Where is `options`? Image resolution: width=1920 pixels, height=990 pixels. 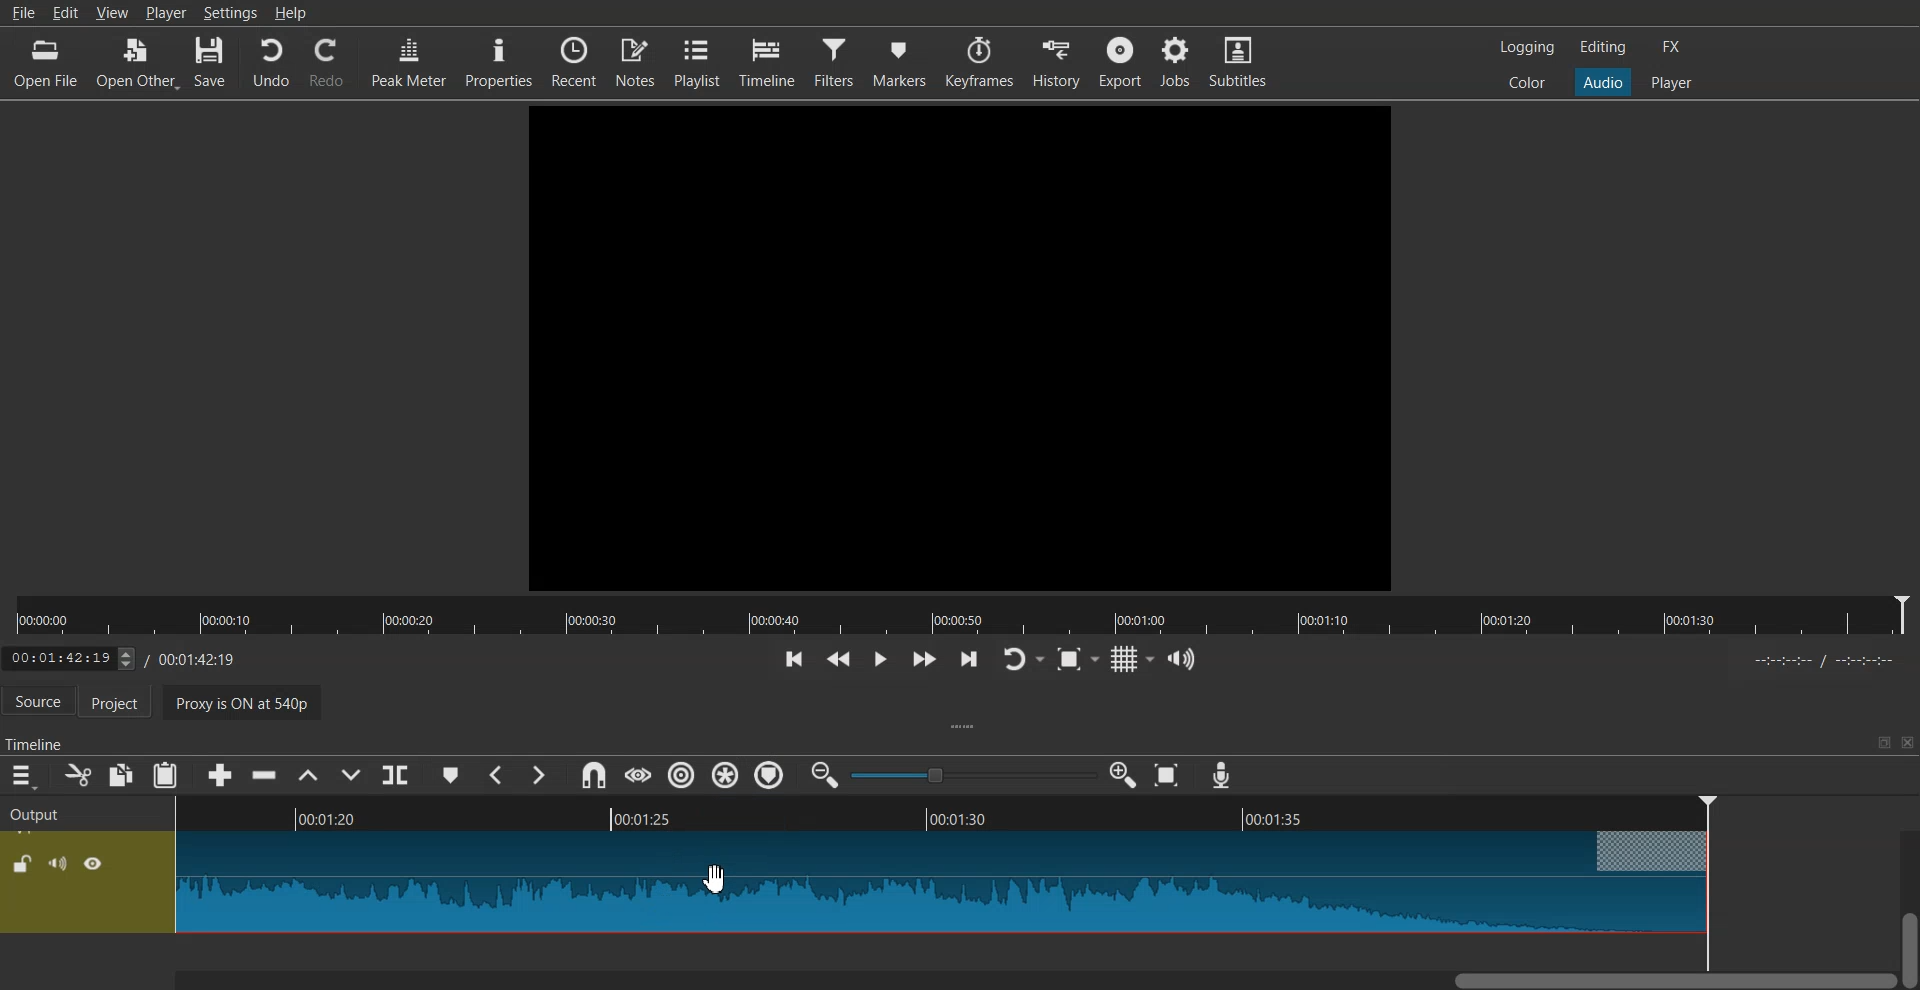 options is located at coordinates (82, 883).